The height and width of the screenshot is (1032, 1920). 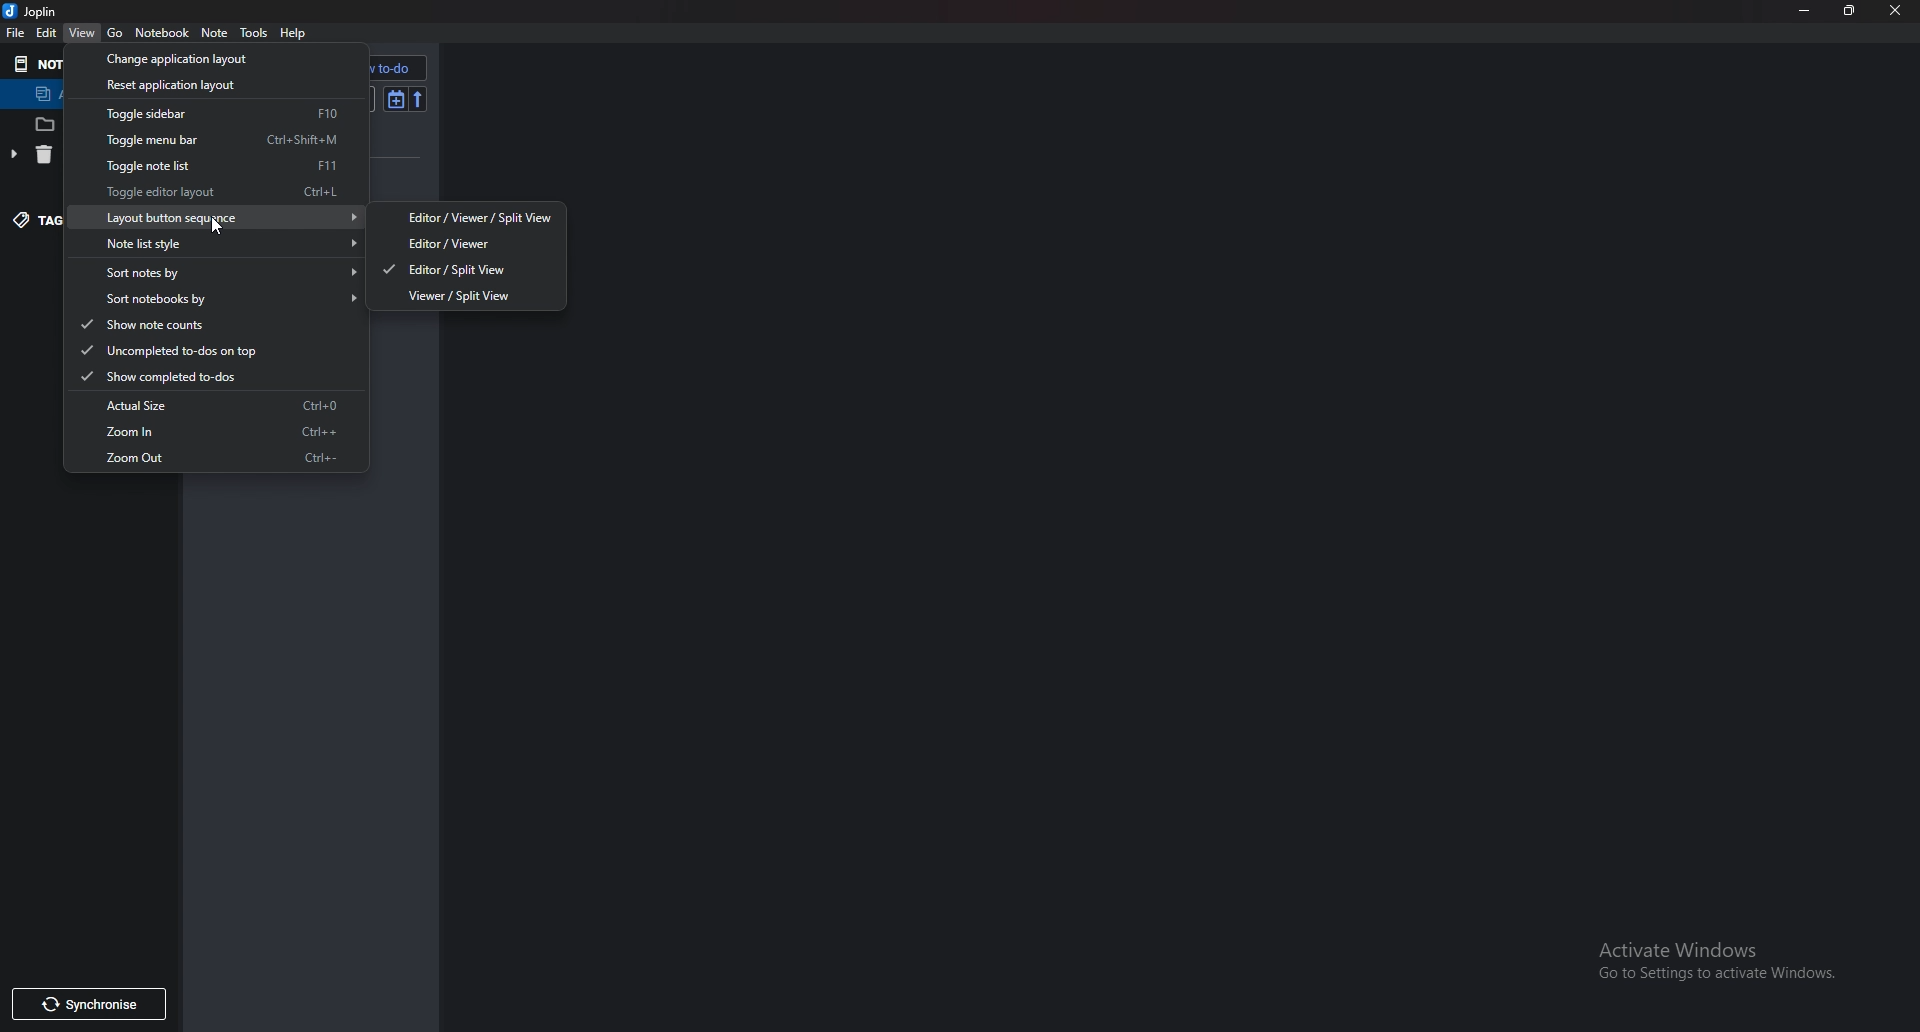 What do you see at coordinates (85, 33) in the screenshot?
I see `View` at bounding box center [85, 33].